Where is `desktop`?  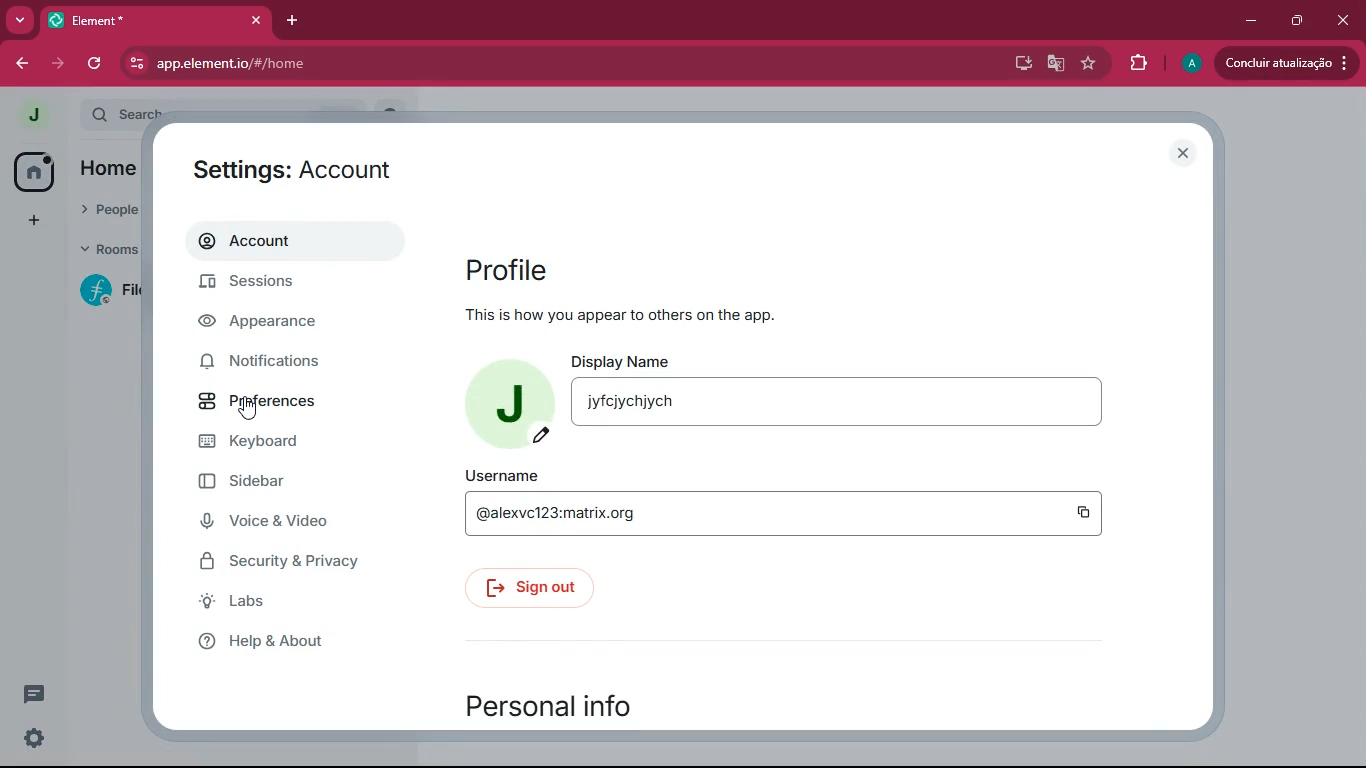
desktop is located at coordinates (1018, 64).